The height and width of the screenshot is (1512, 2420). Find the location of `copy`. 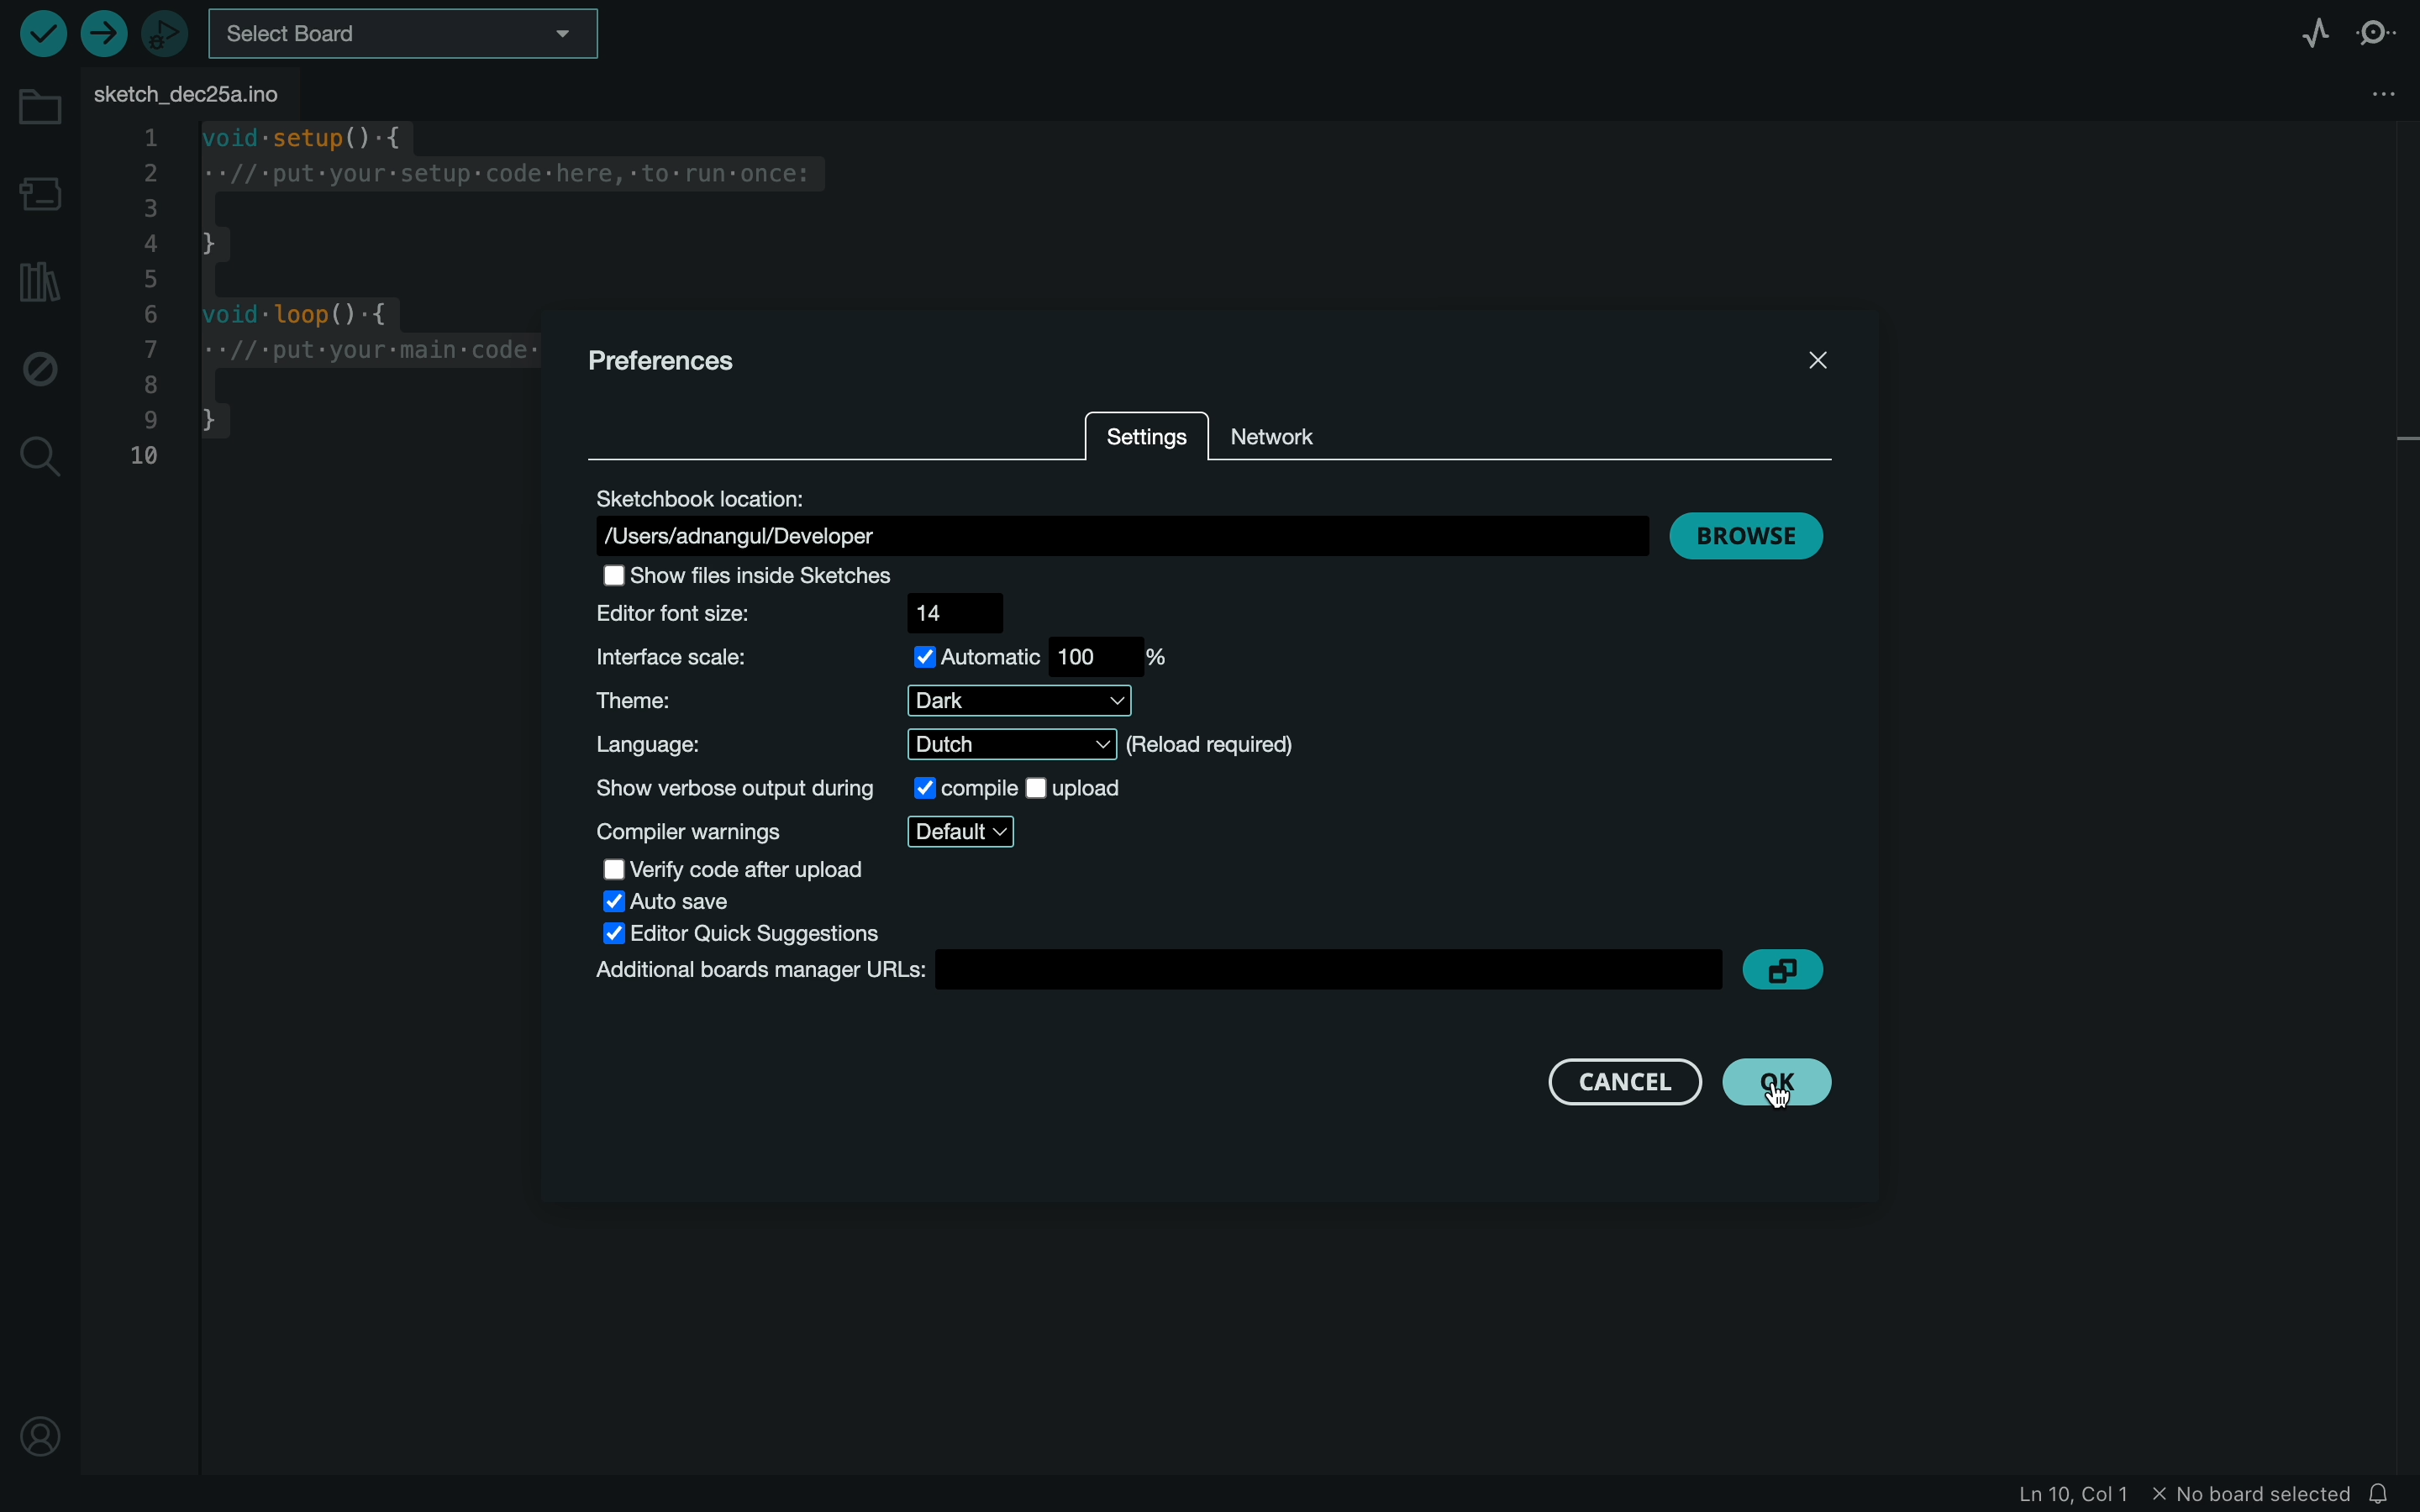

copy is located at coordinates (1790, 969).